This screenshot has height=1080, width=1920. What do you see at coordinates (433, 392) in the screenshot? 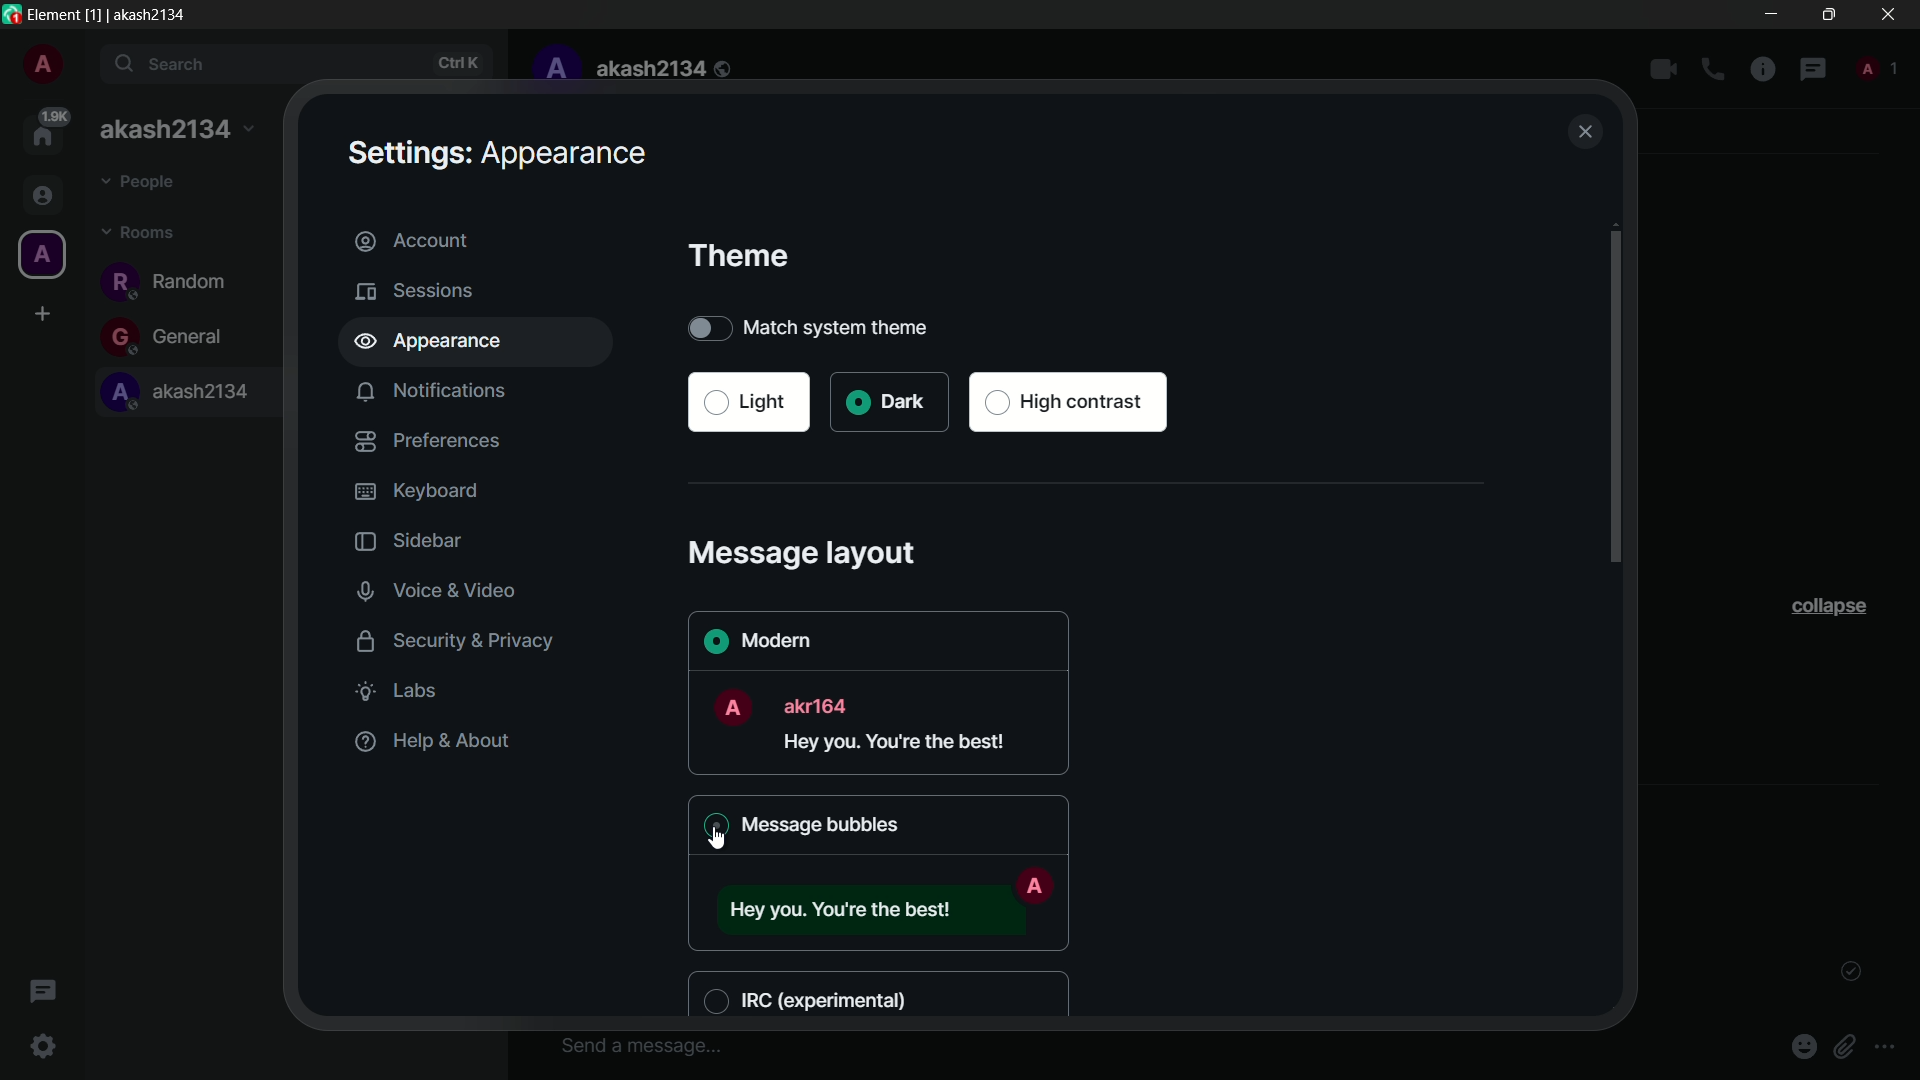
I see `notifications` at bounding box center [433, 392].